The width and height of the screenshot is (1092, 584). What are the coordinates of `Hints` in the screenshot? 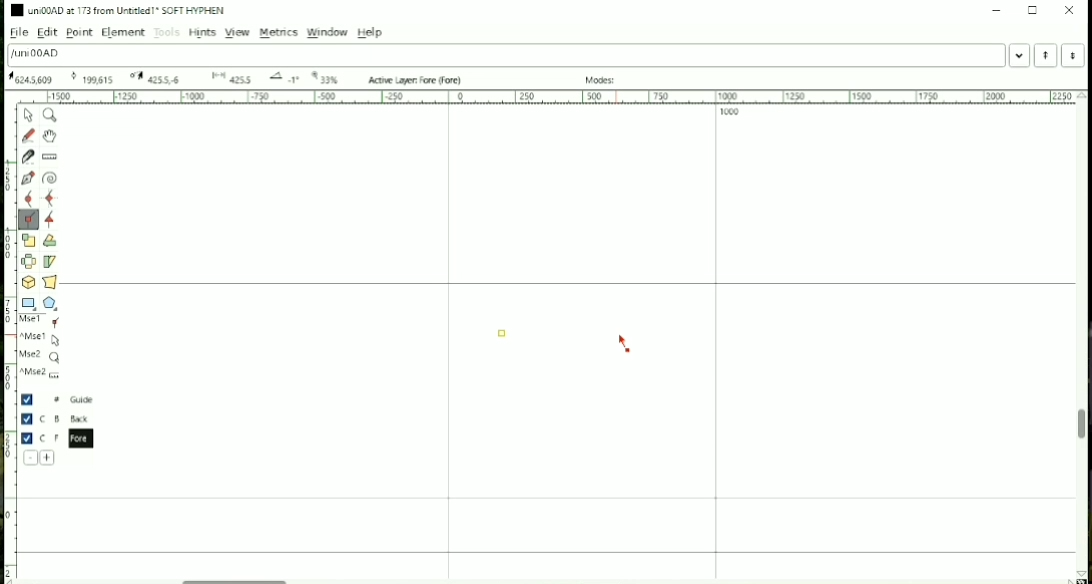 It's located at (202, 34).